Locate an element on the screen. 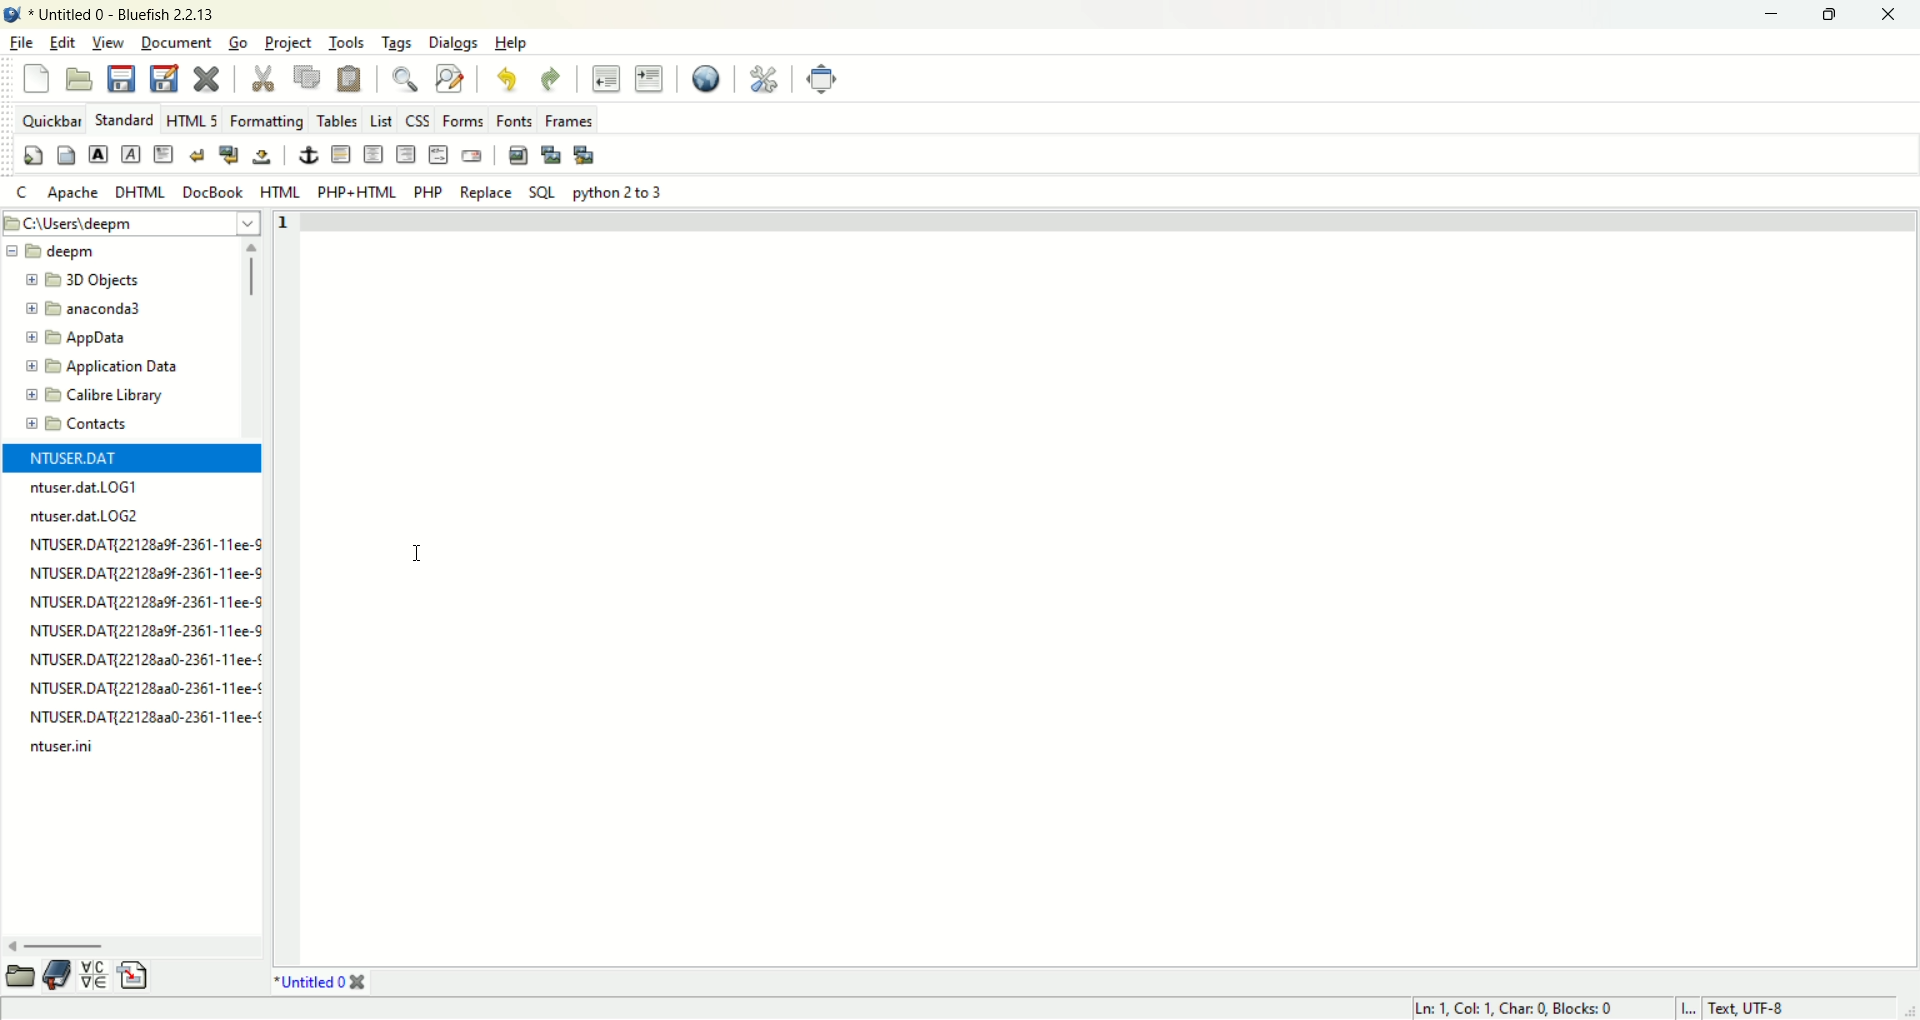 This screenshot has height=1020, width=1920. standard is located at coordinates (125, 120).